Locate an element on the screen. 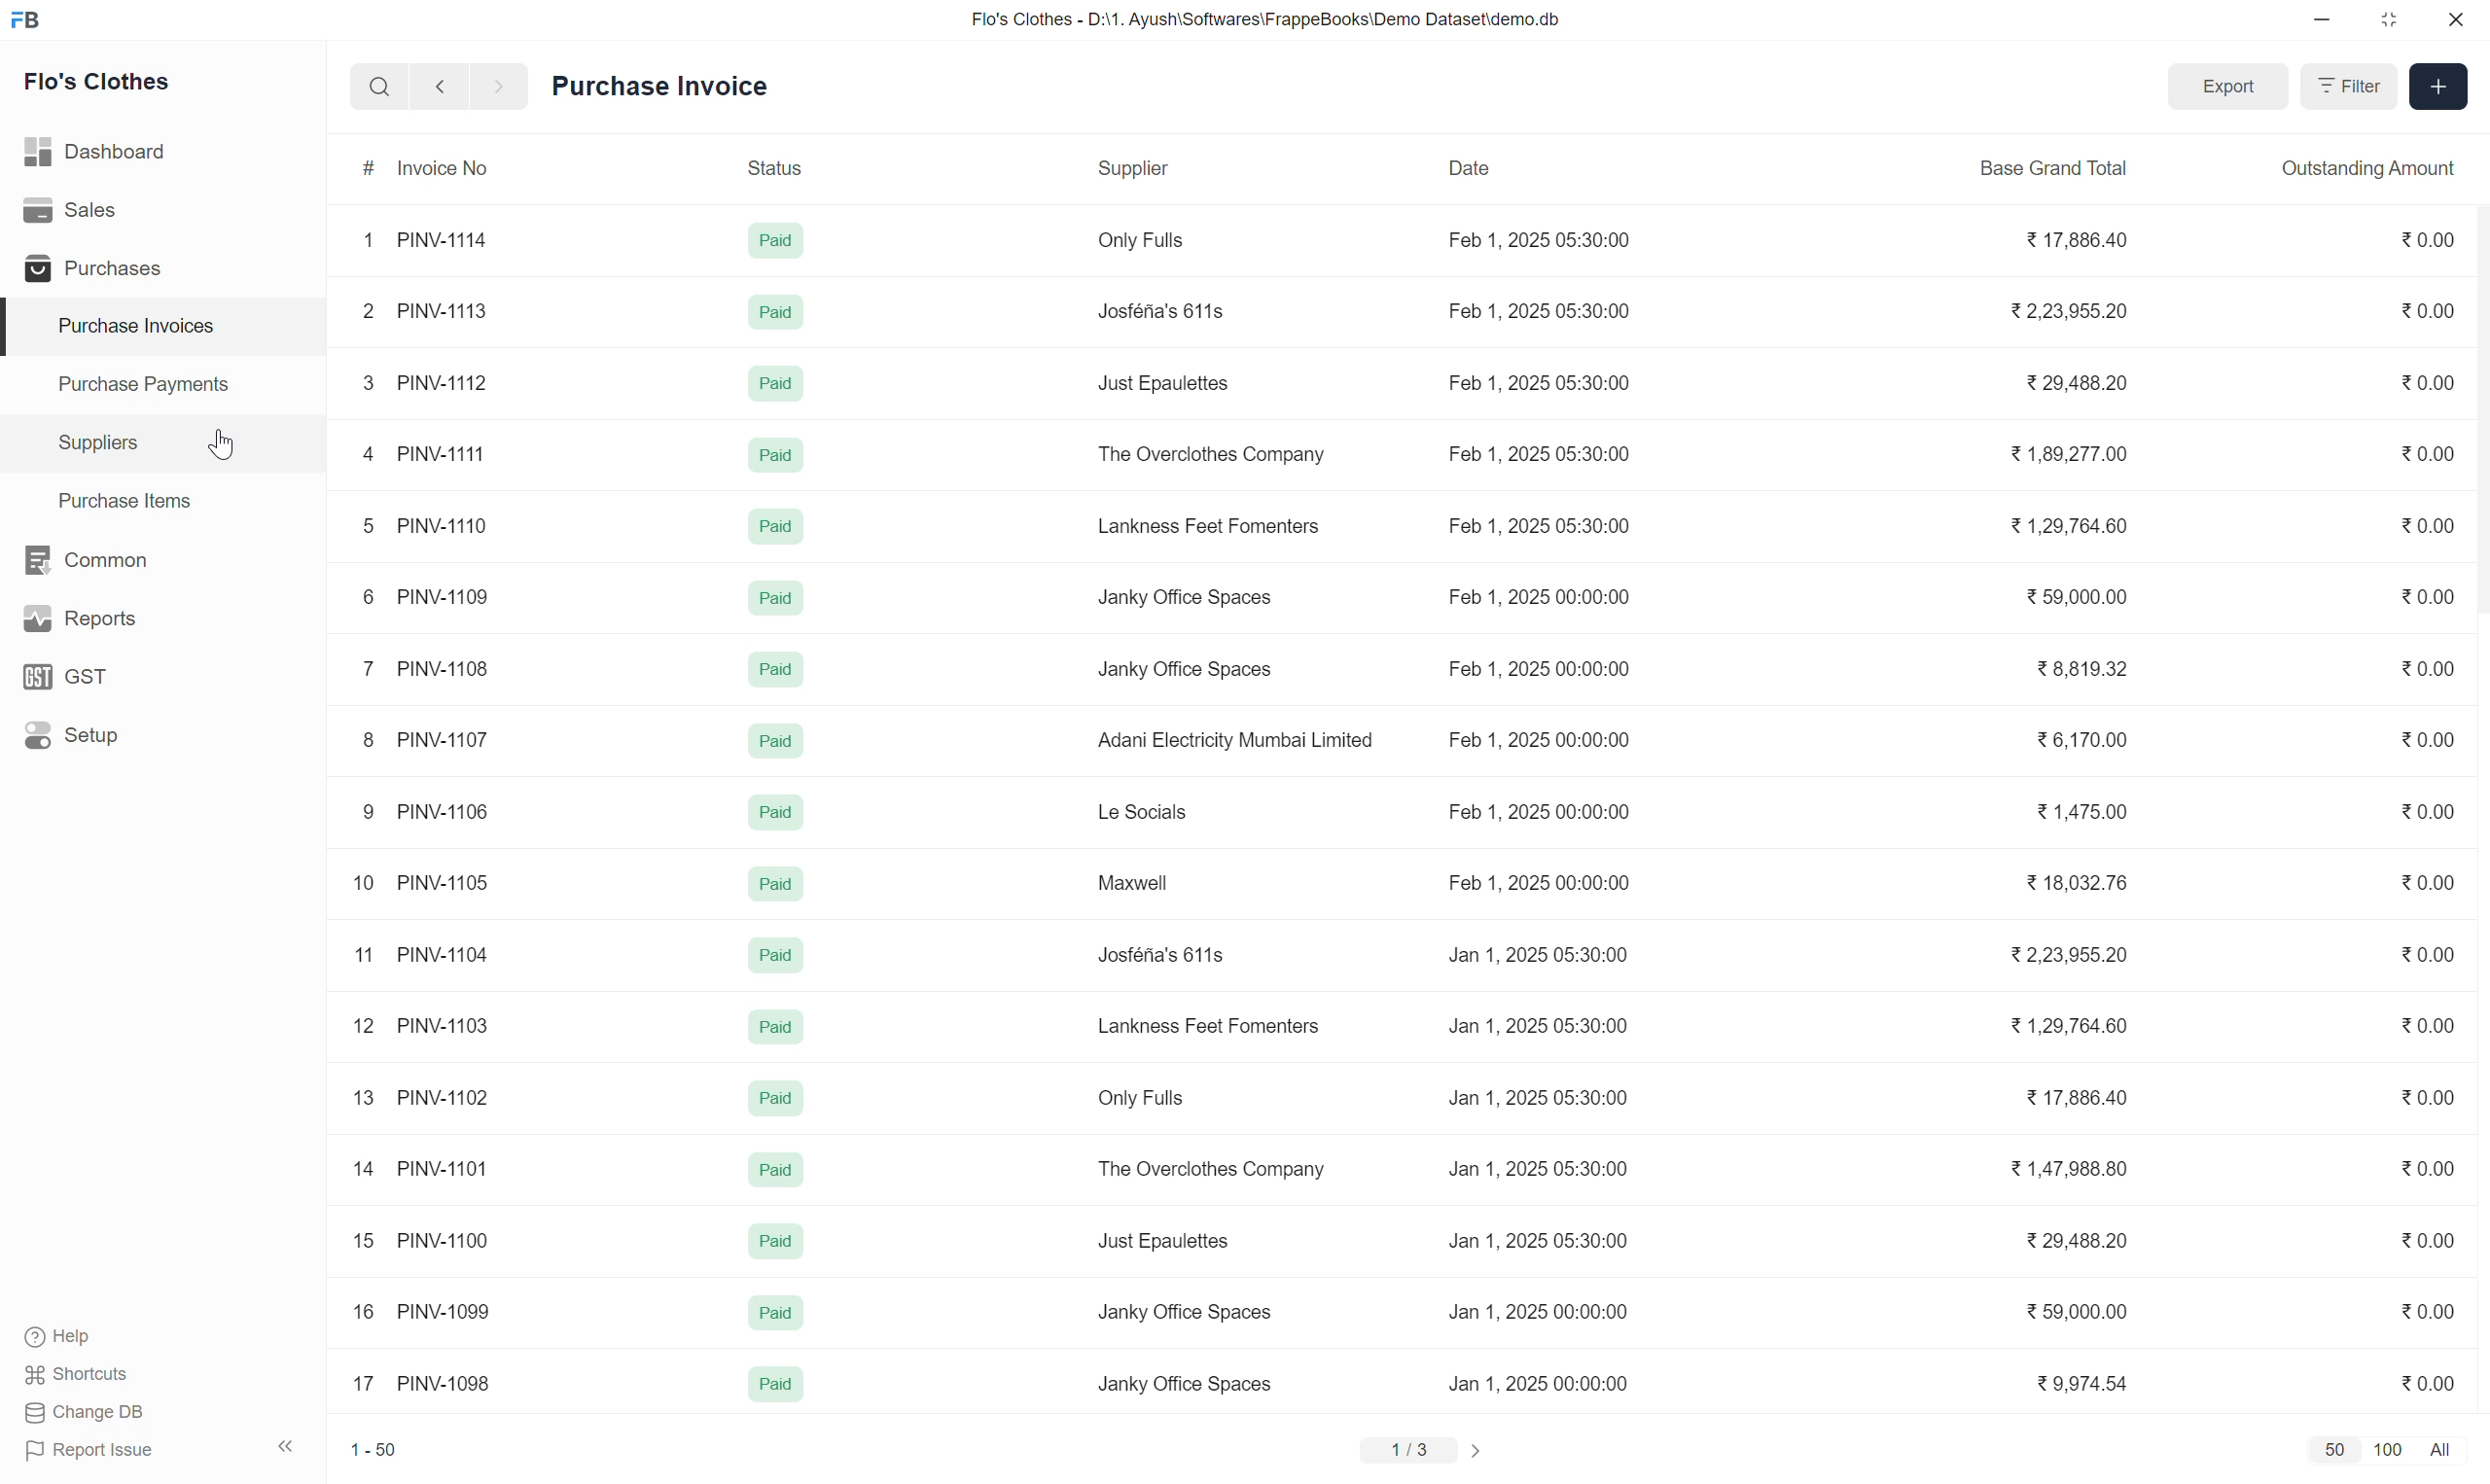  Paid is located at coordinates (776, 597).